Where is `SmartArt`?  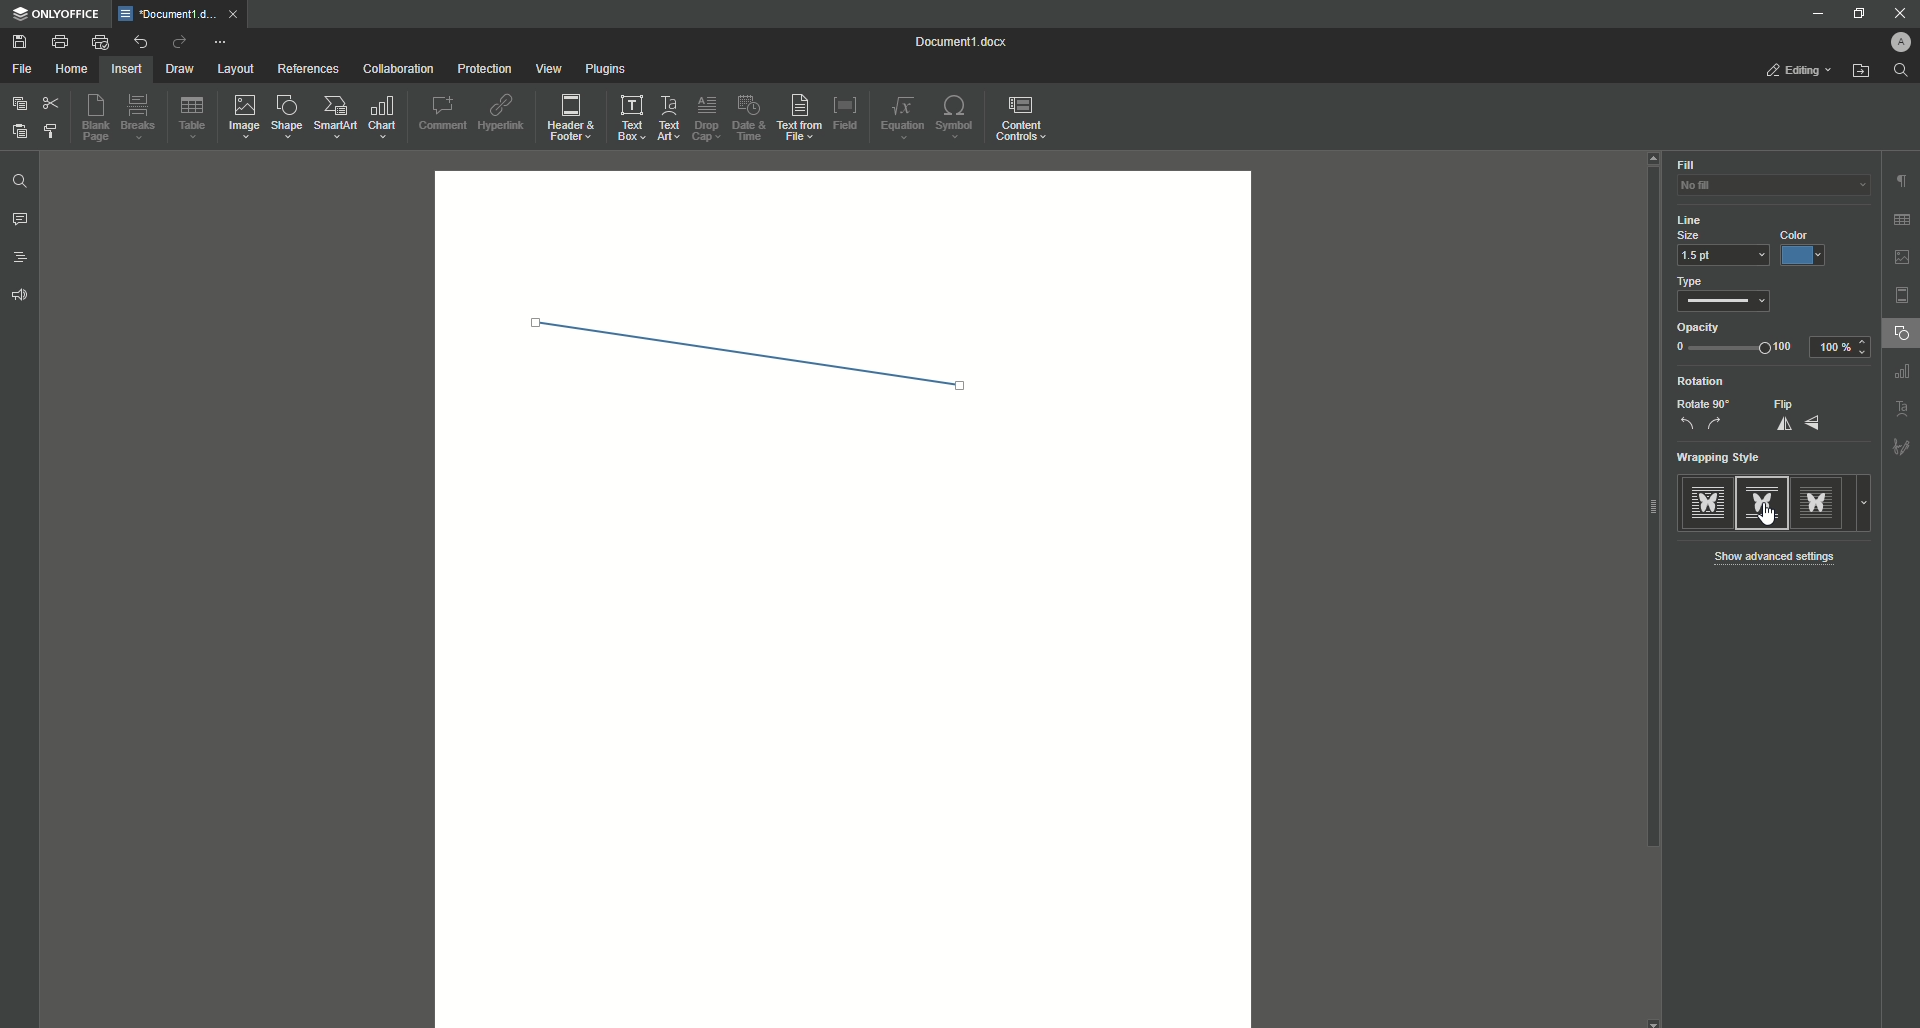 SmartArt is located at coordinates (336, 118).